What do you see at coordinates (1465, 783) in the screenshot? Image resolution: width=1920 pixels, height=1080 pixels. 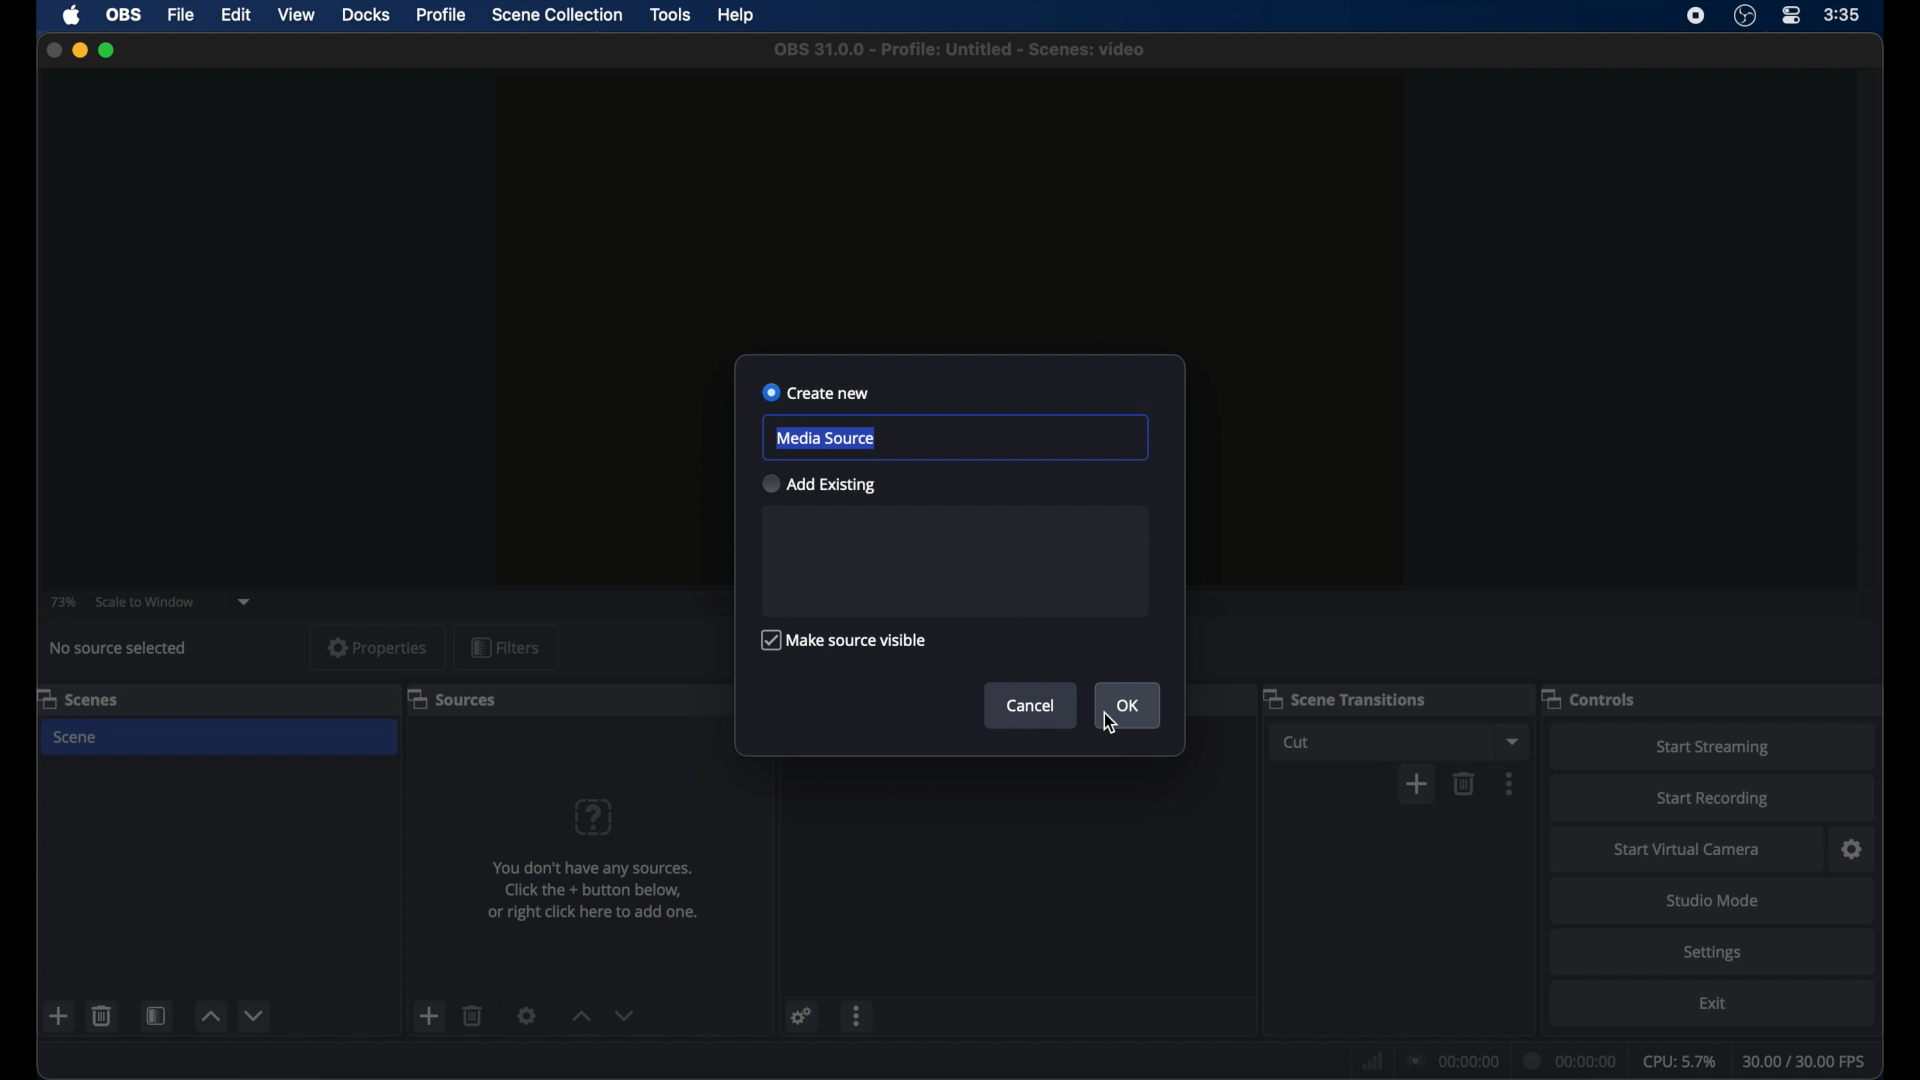 I see `delete` at bounding box center [1465, 783].